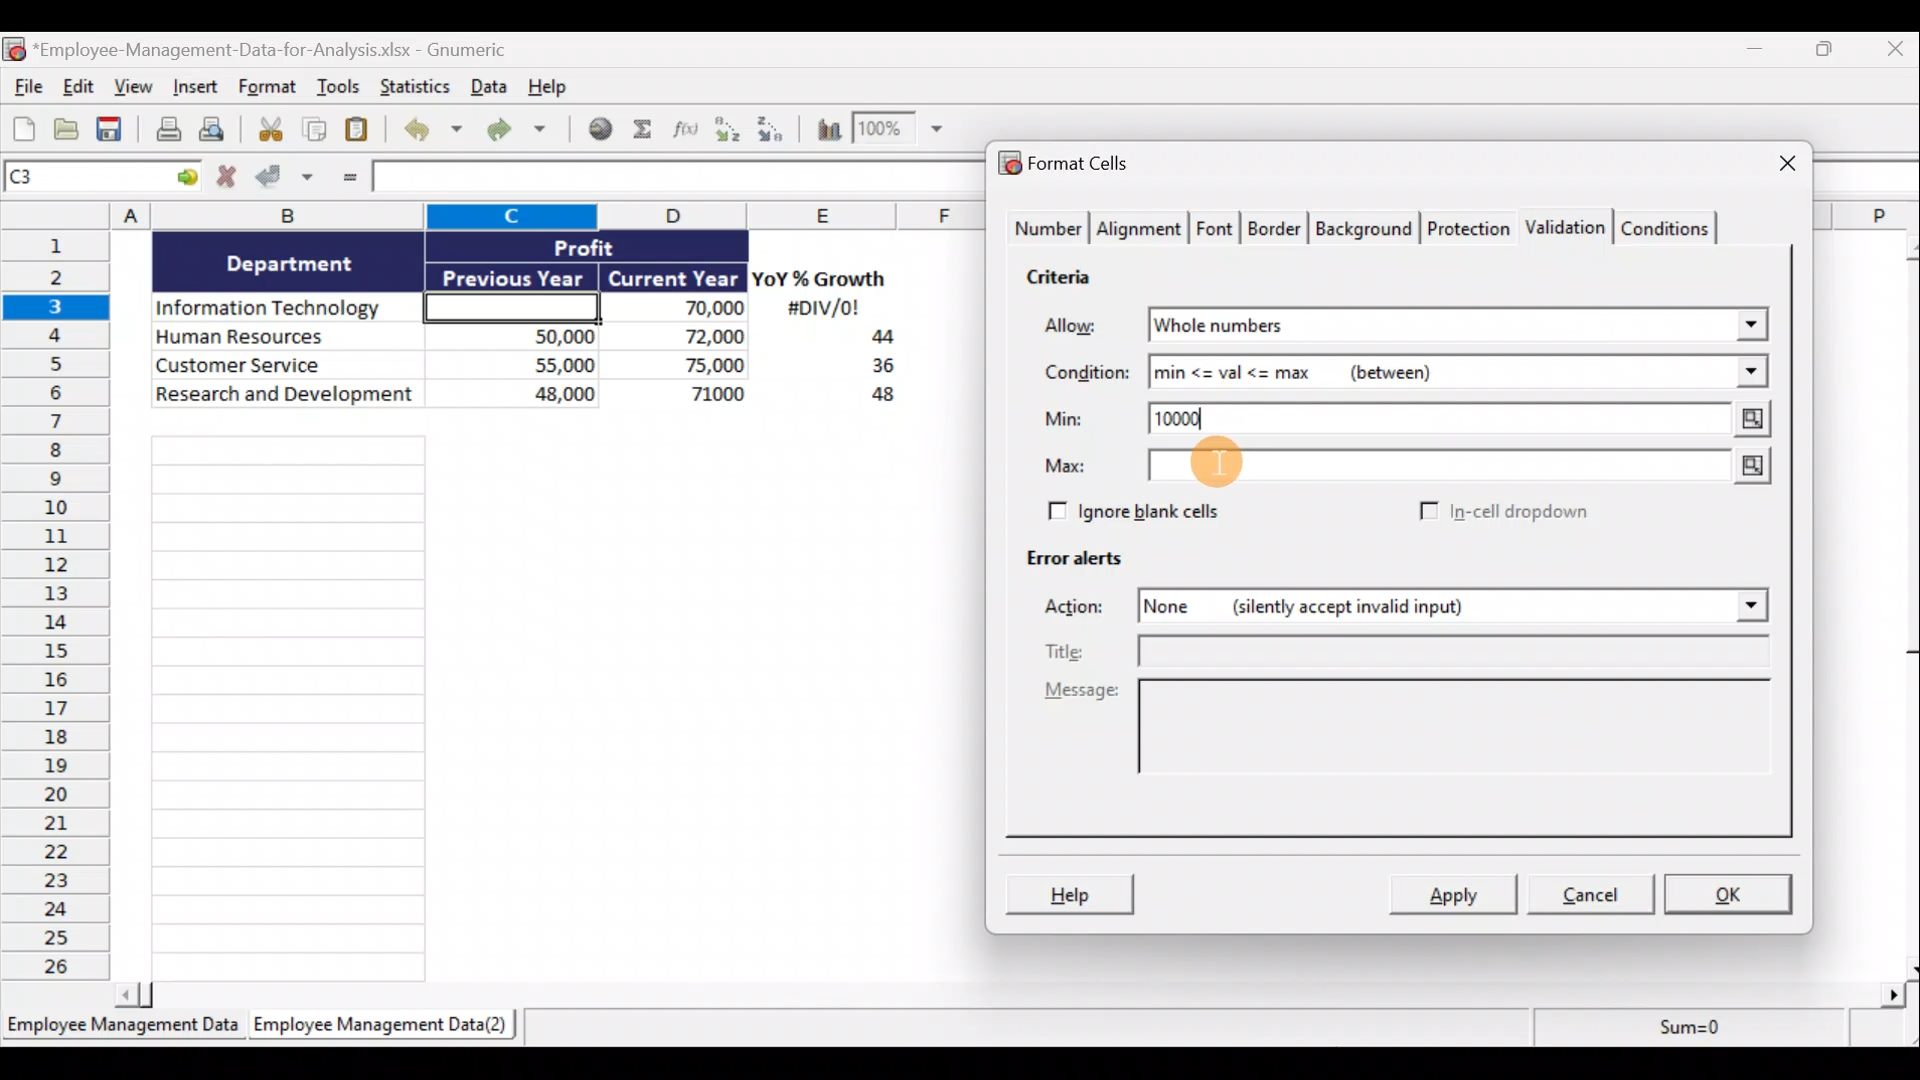 The image size is (1920, 1080). What do you see at coordinates (13, 49) in the screenshot?
I see `Gnumeric logo` at bounding box center [13, 49].